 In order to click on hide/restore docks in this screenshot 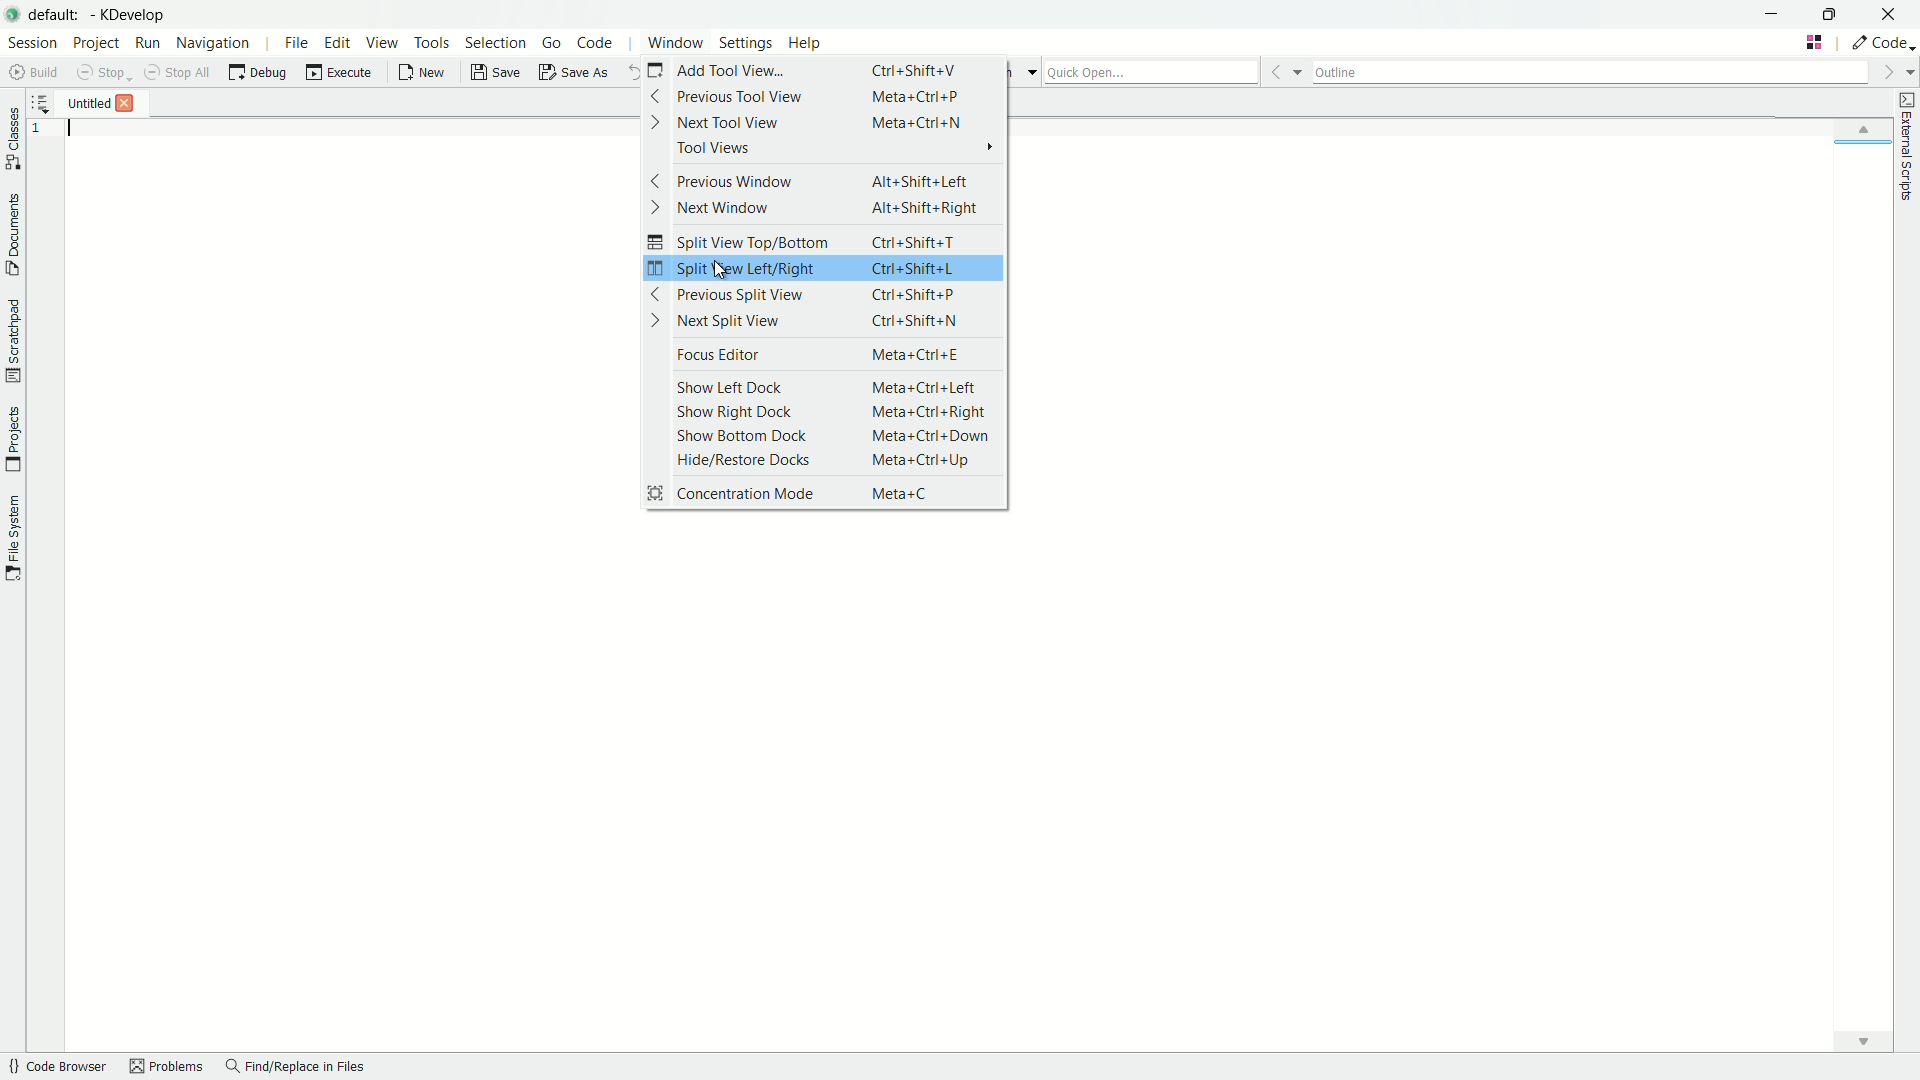, I will do `click(757, 463)`.